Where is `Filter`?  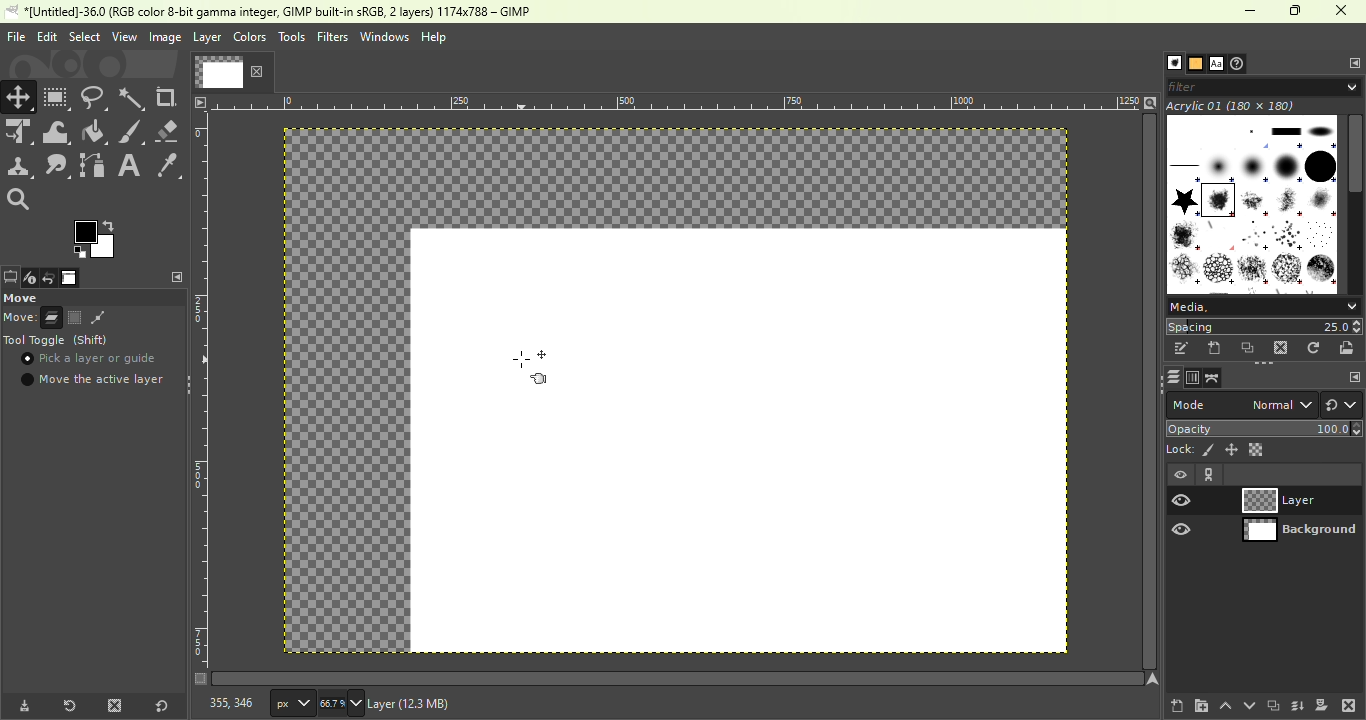
Filter is located at coordinates (1266, 86).